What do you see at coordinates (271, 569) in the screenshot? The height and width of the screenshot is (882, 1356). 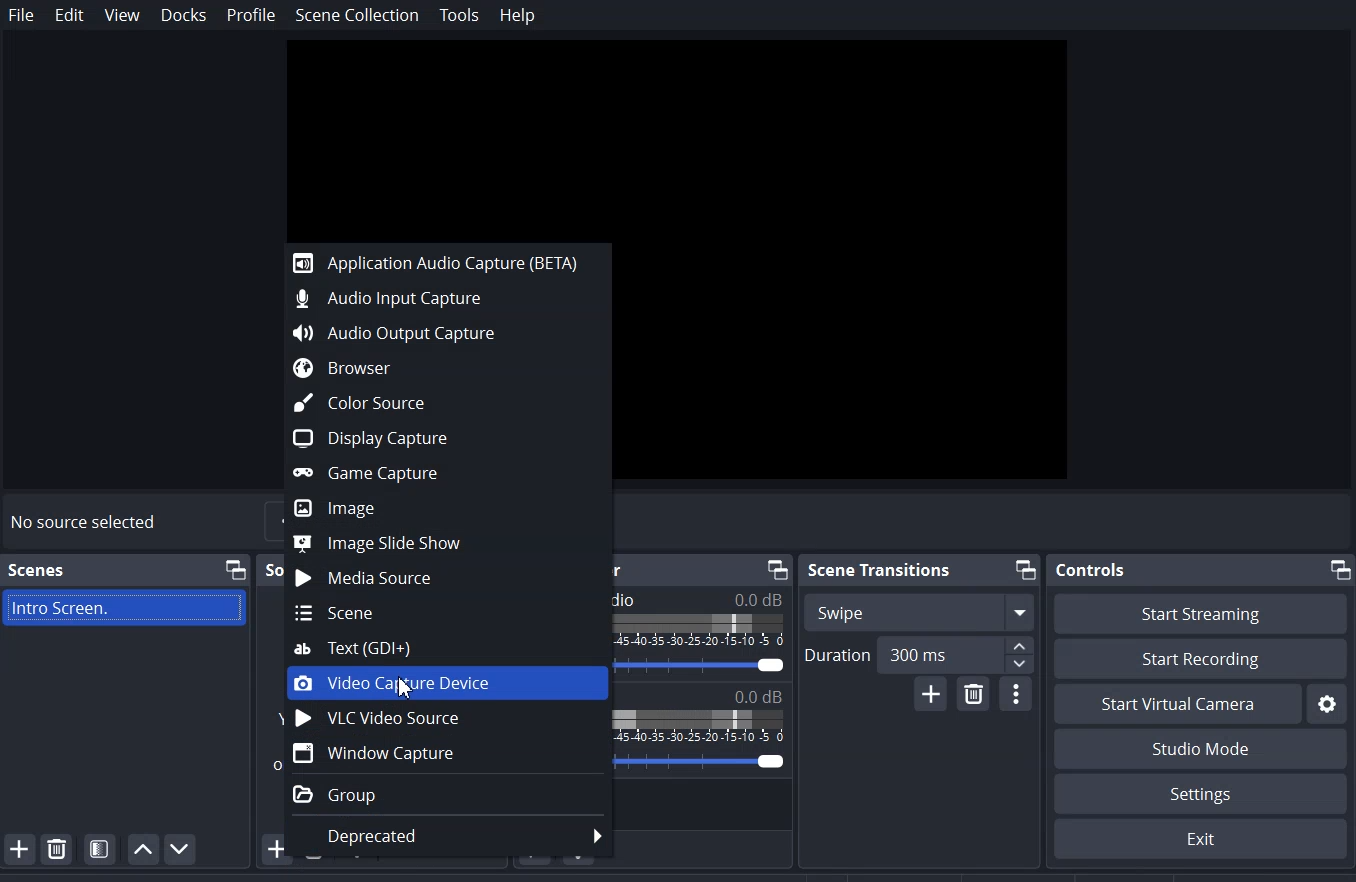 I see `Source` at bounding box center [271, 569].